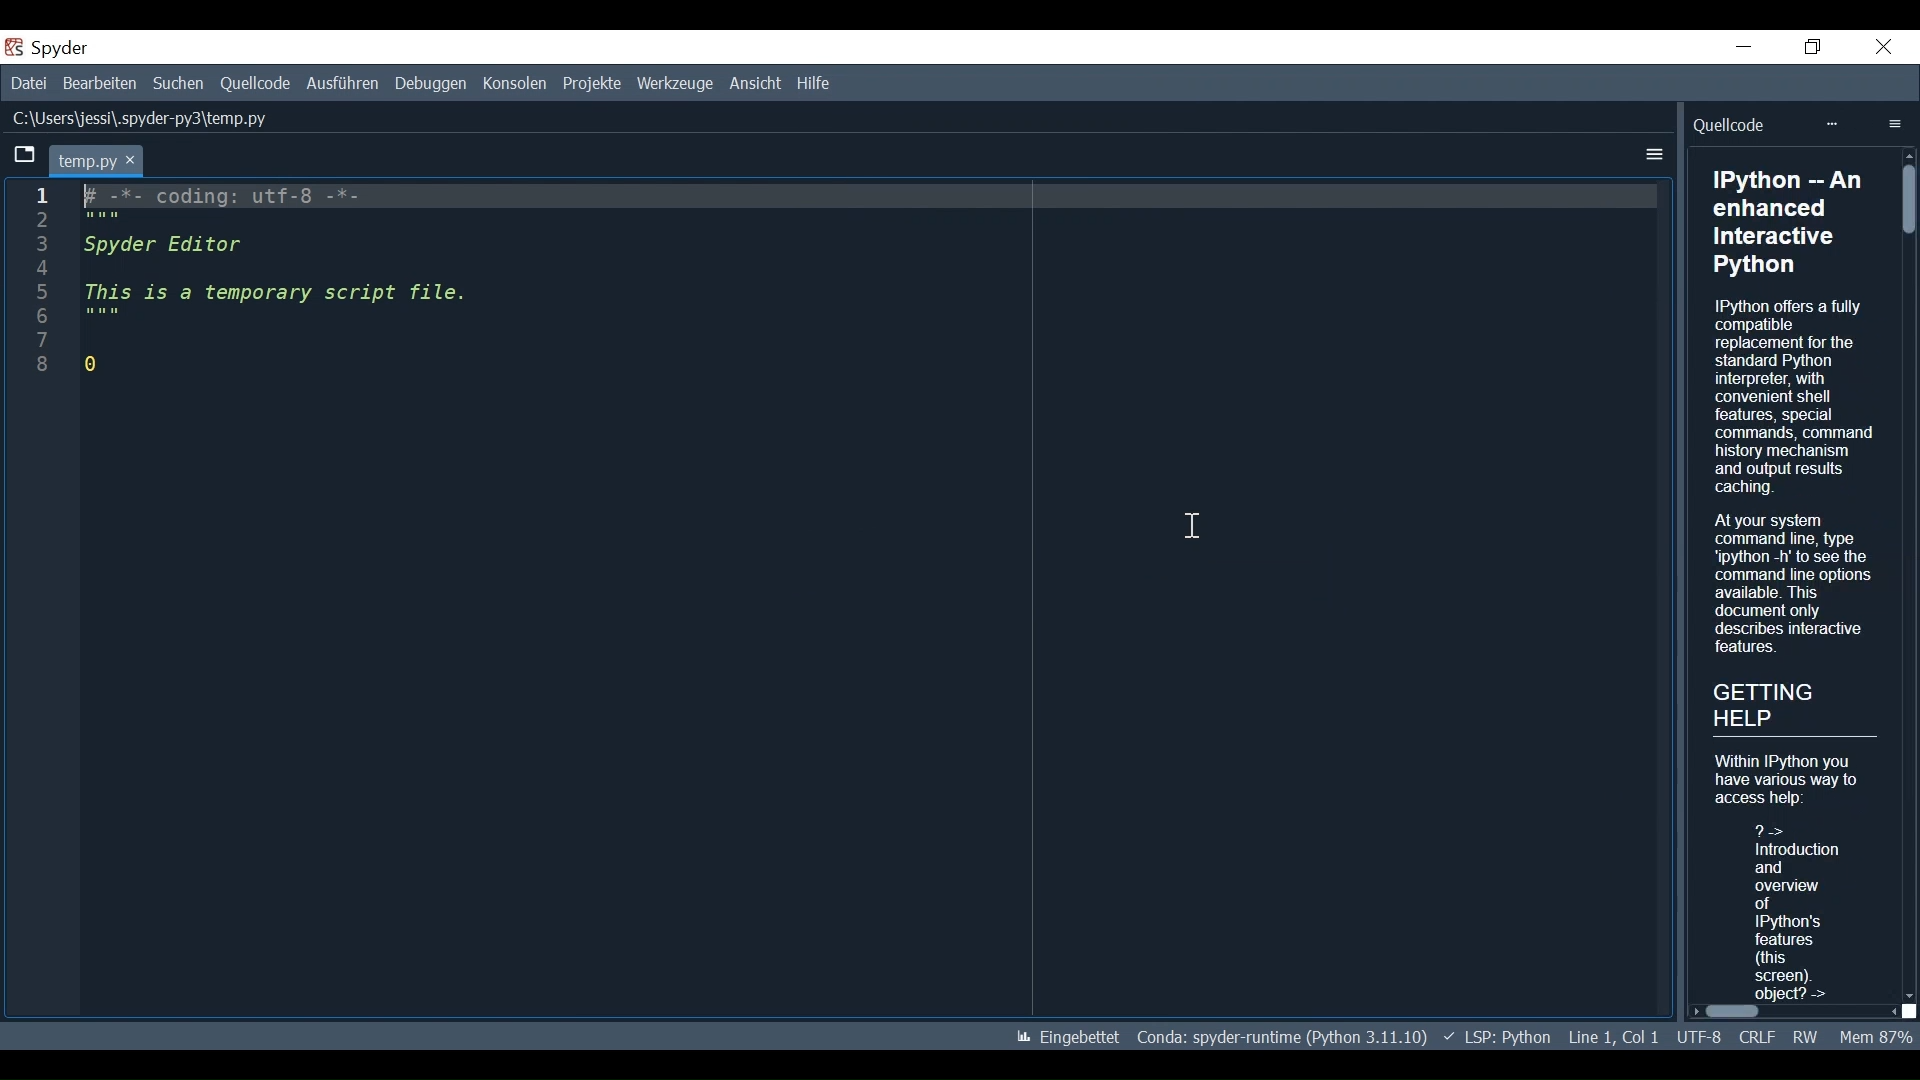 This screenshot has width=1920, height=1080. I want to click on cursor (insert), so click(1199, 532).